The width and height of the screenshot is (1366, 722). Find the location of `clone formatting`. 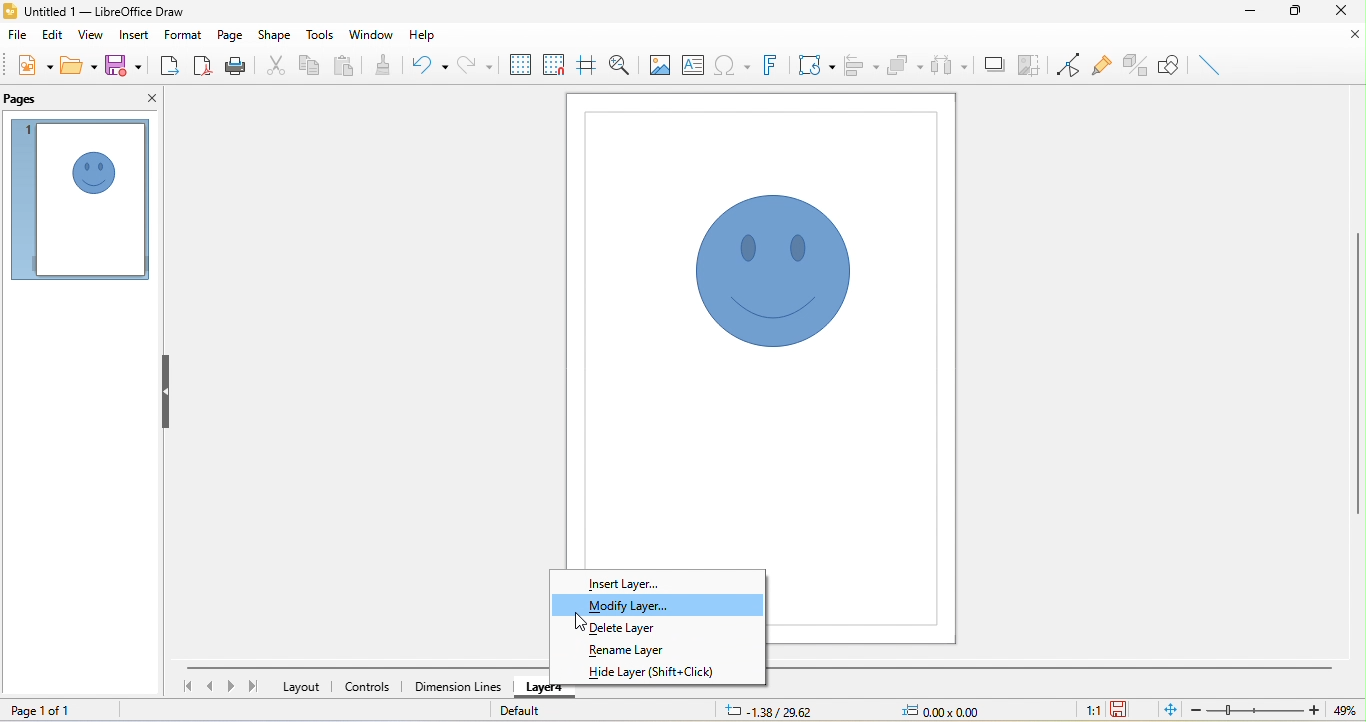

clone formatting is located at coordinates (389, 64).